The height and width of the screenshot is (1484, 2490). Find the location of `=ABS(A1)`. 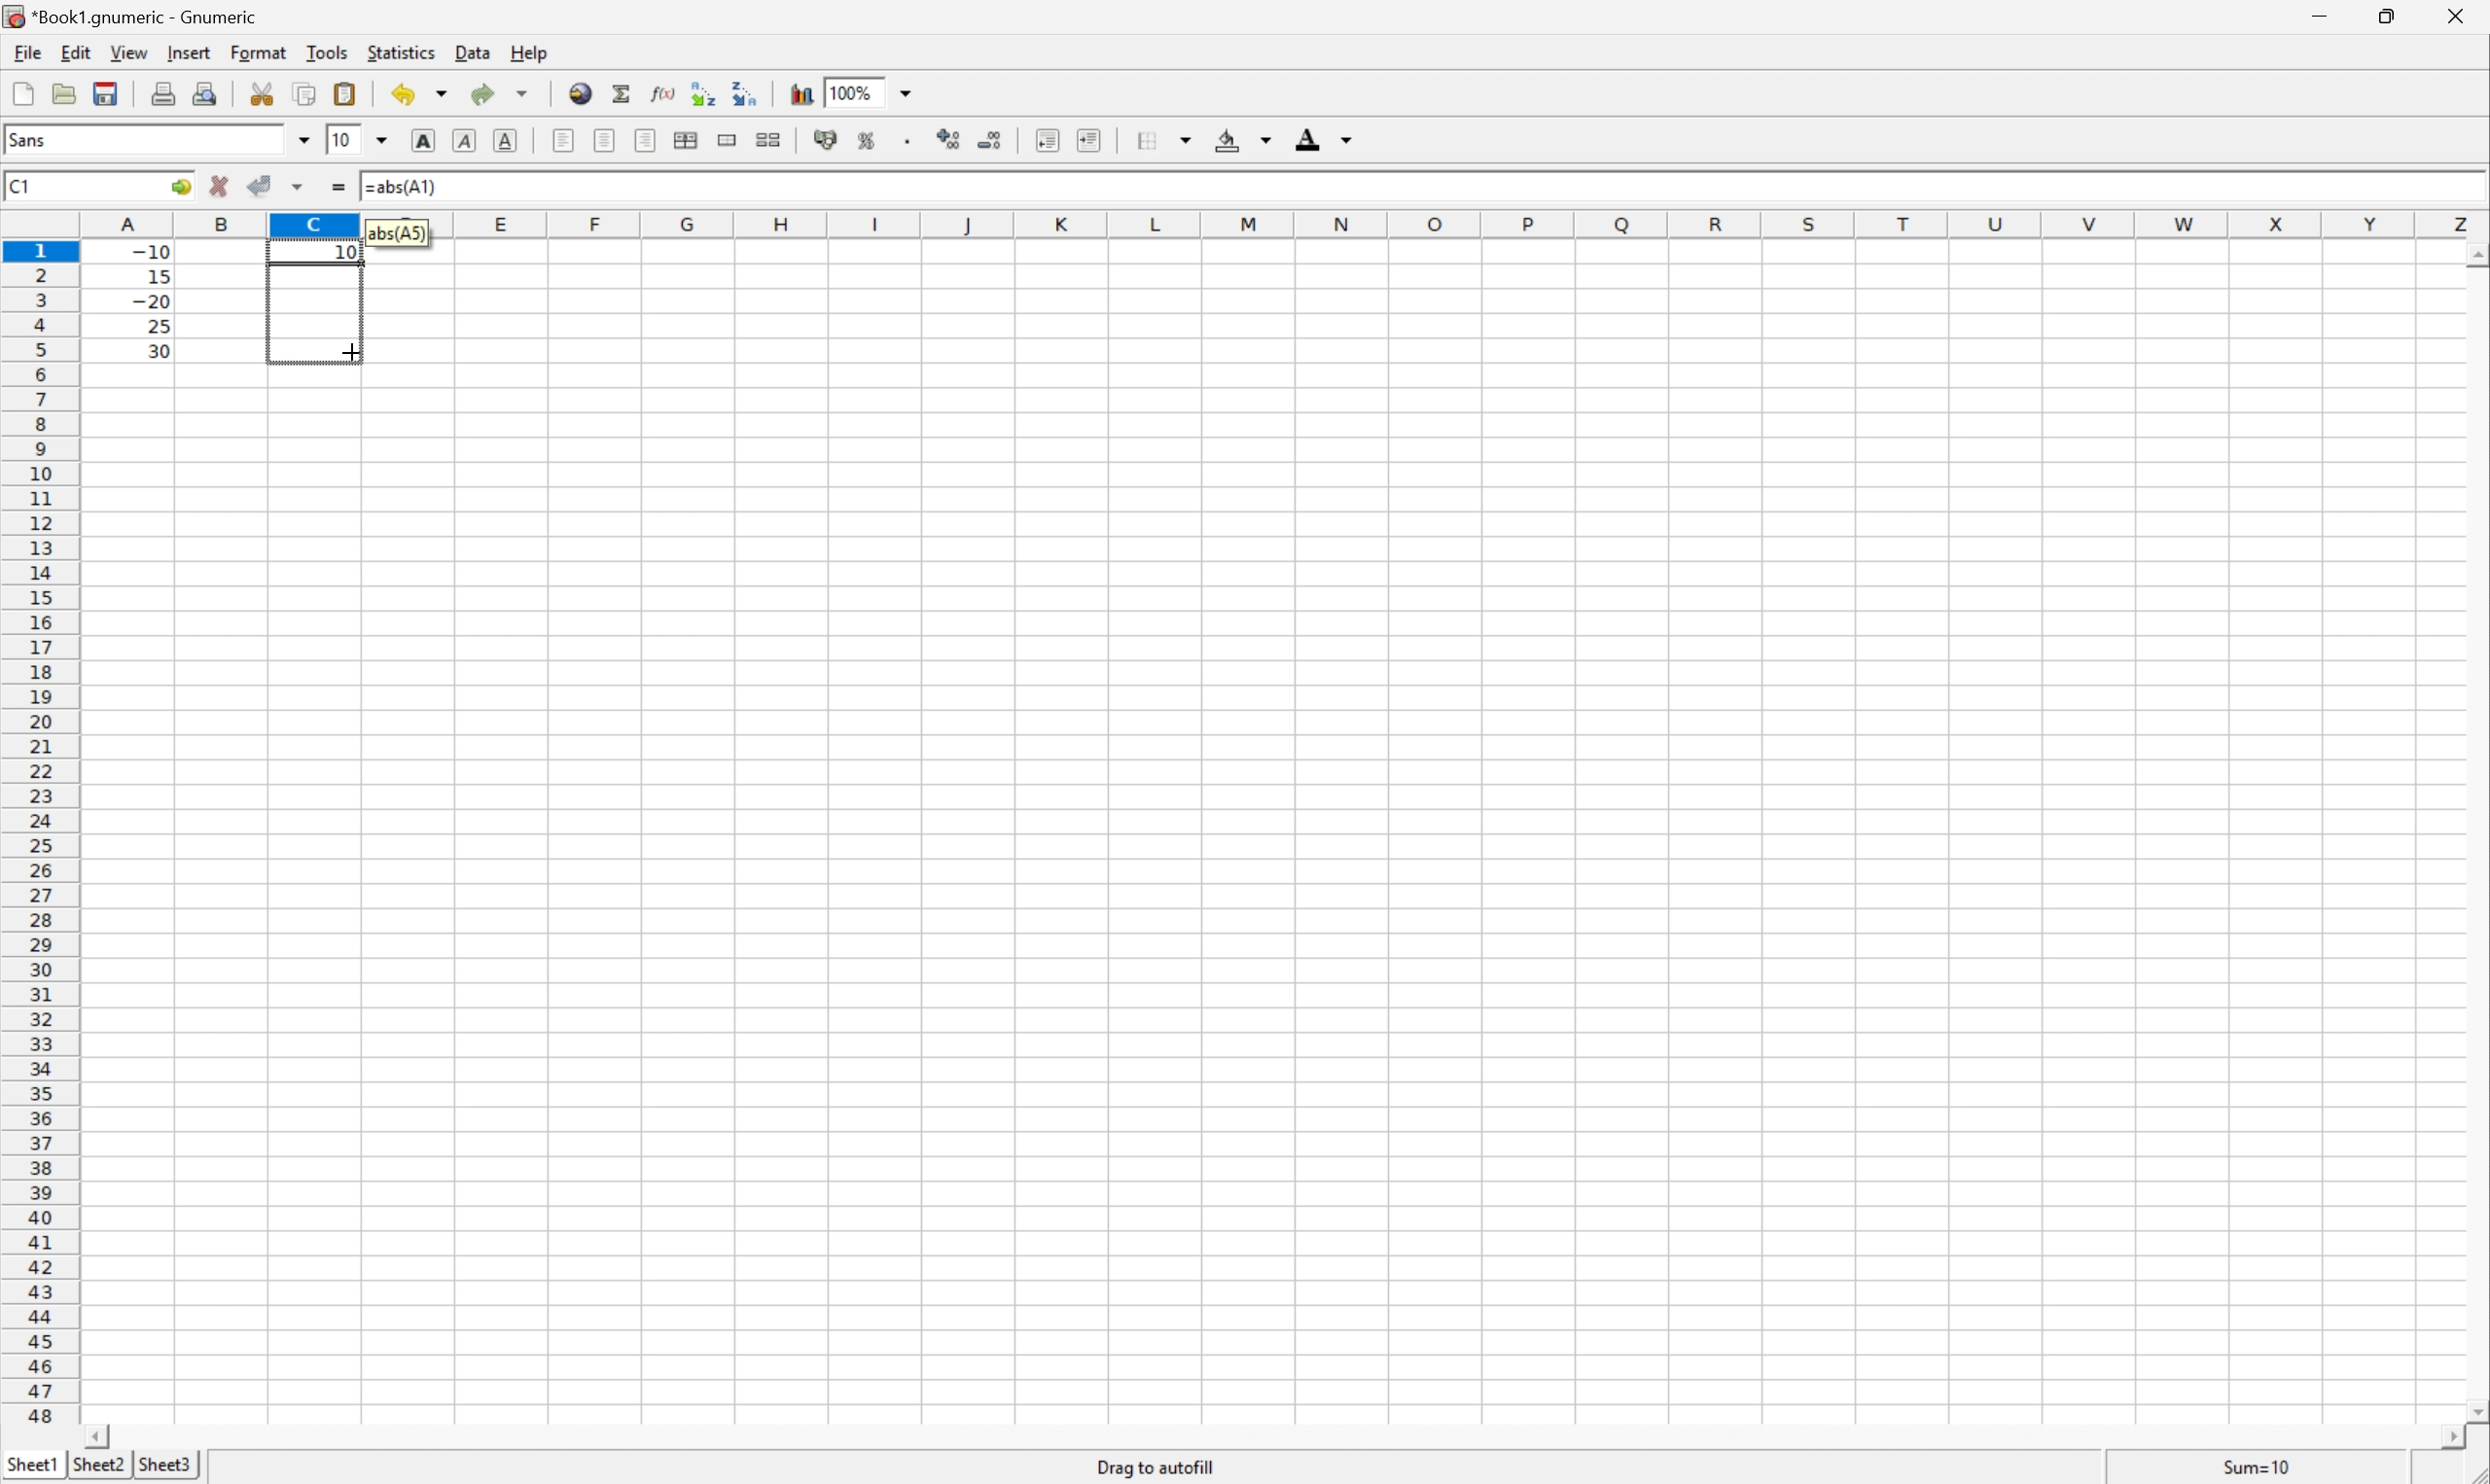

=ABS(A1) is located at coordinates (409, 184).